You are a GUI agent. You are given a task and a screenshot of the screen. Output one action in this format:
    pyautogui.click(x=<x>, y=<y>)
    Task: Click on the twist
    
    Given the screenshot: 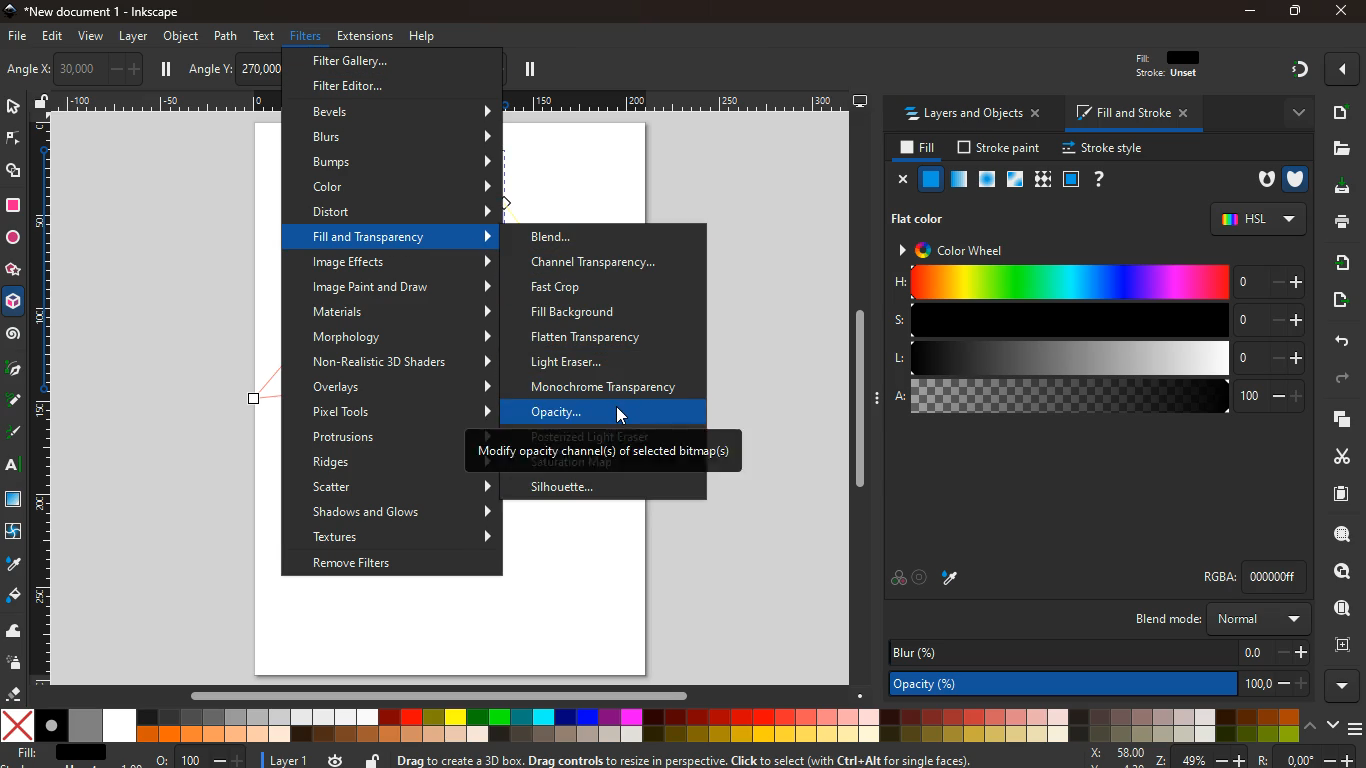 What is the action you would take?
    pyautogui.click(x=13, y=531)
    